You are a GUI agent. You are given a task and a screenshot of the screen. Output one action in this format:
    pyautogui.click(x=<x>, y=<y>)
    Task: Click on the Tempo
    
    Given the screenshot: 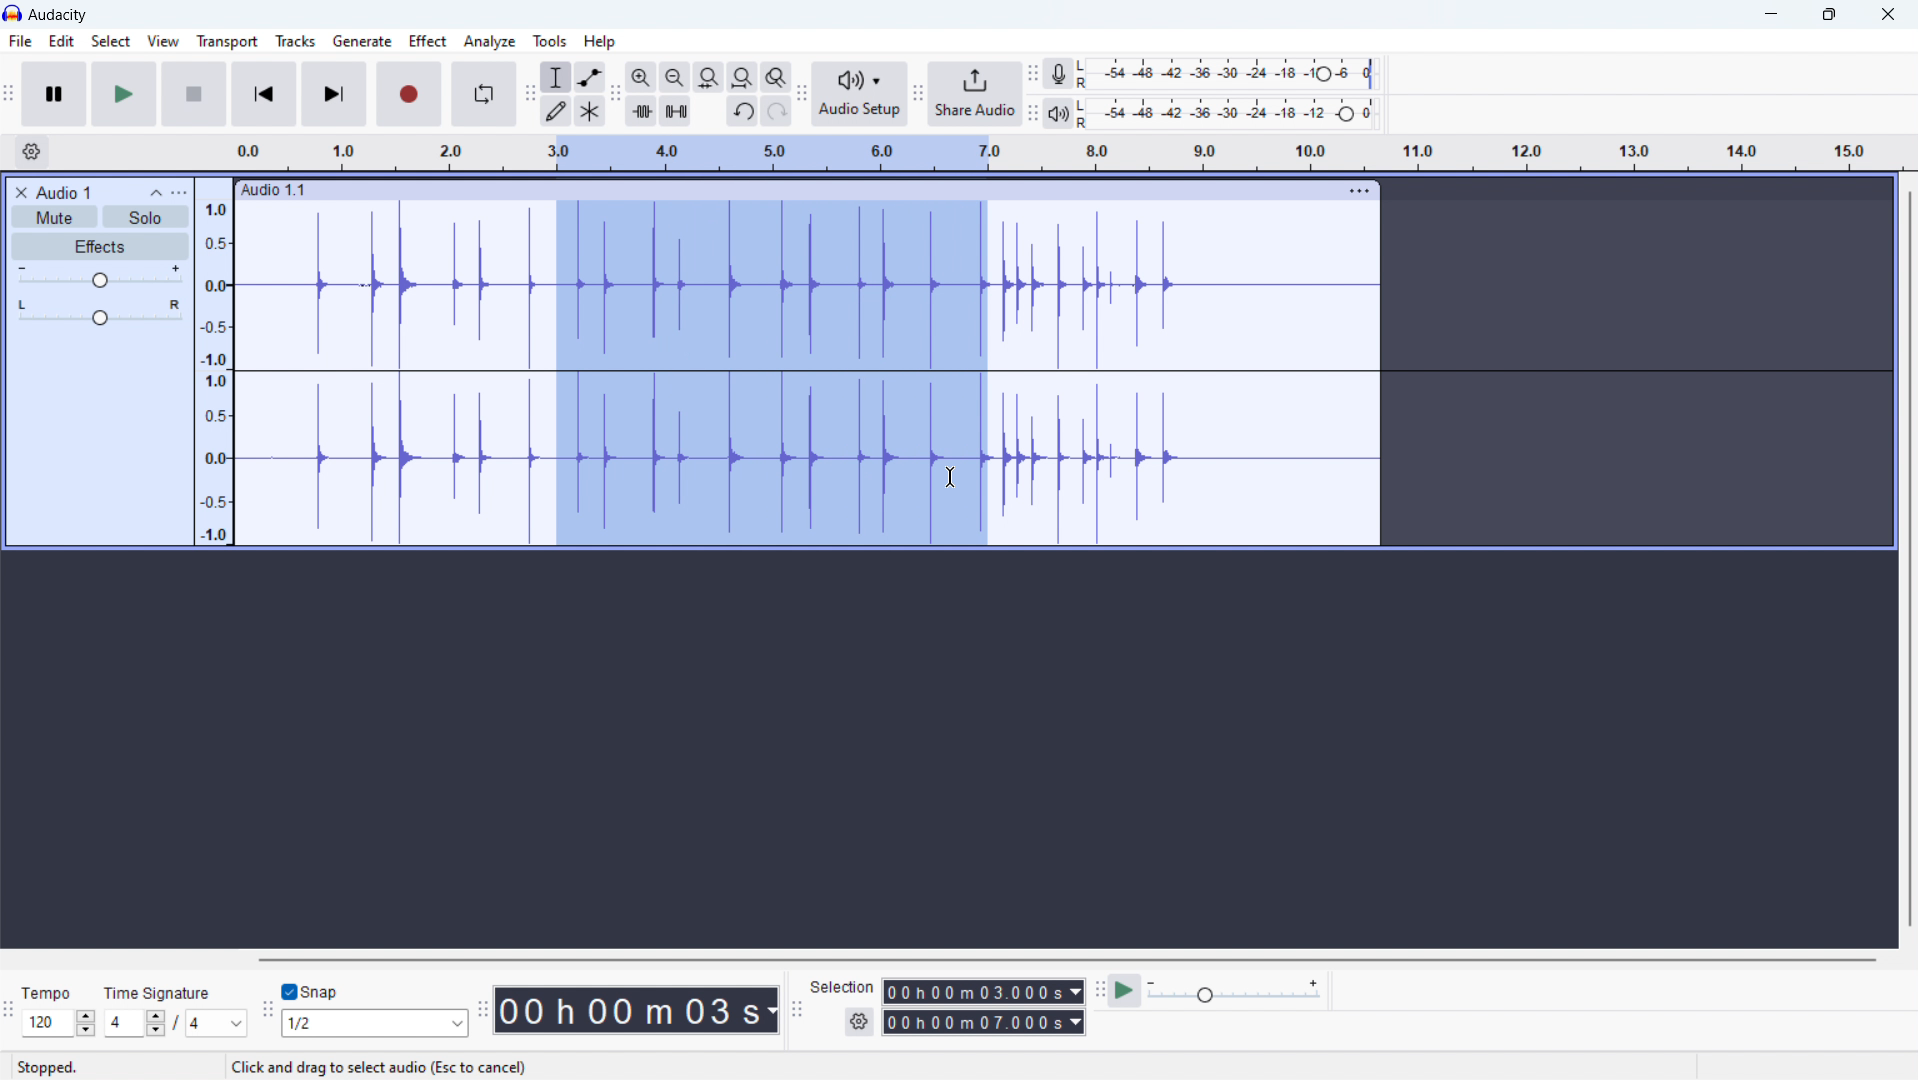 What is the action you would take?
    pyautogui.click(x=52, y=991)
    